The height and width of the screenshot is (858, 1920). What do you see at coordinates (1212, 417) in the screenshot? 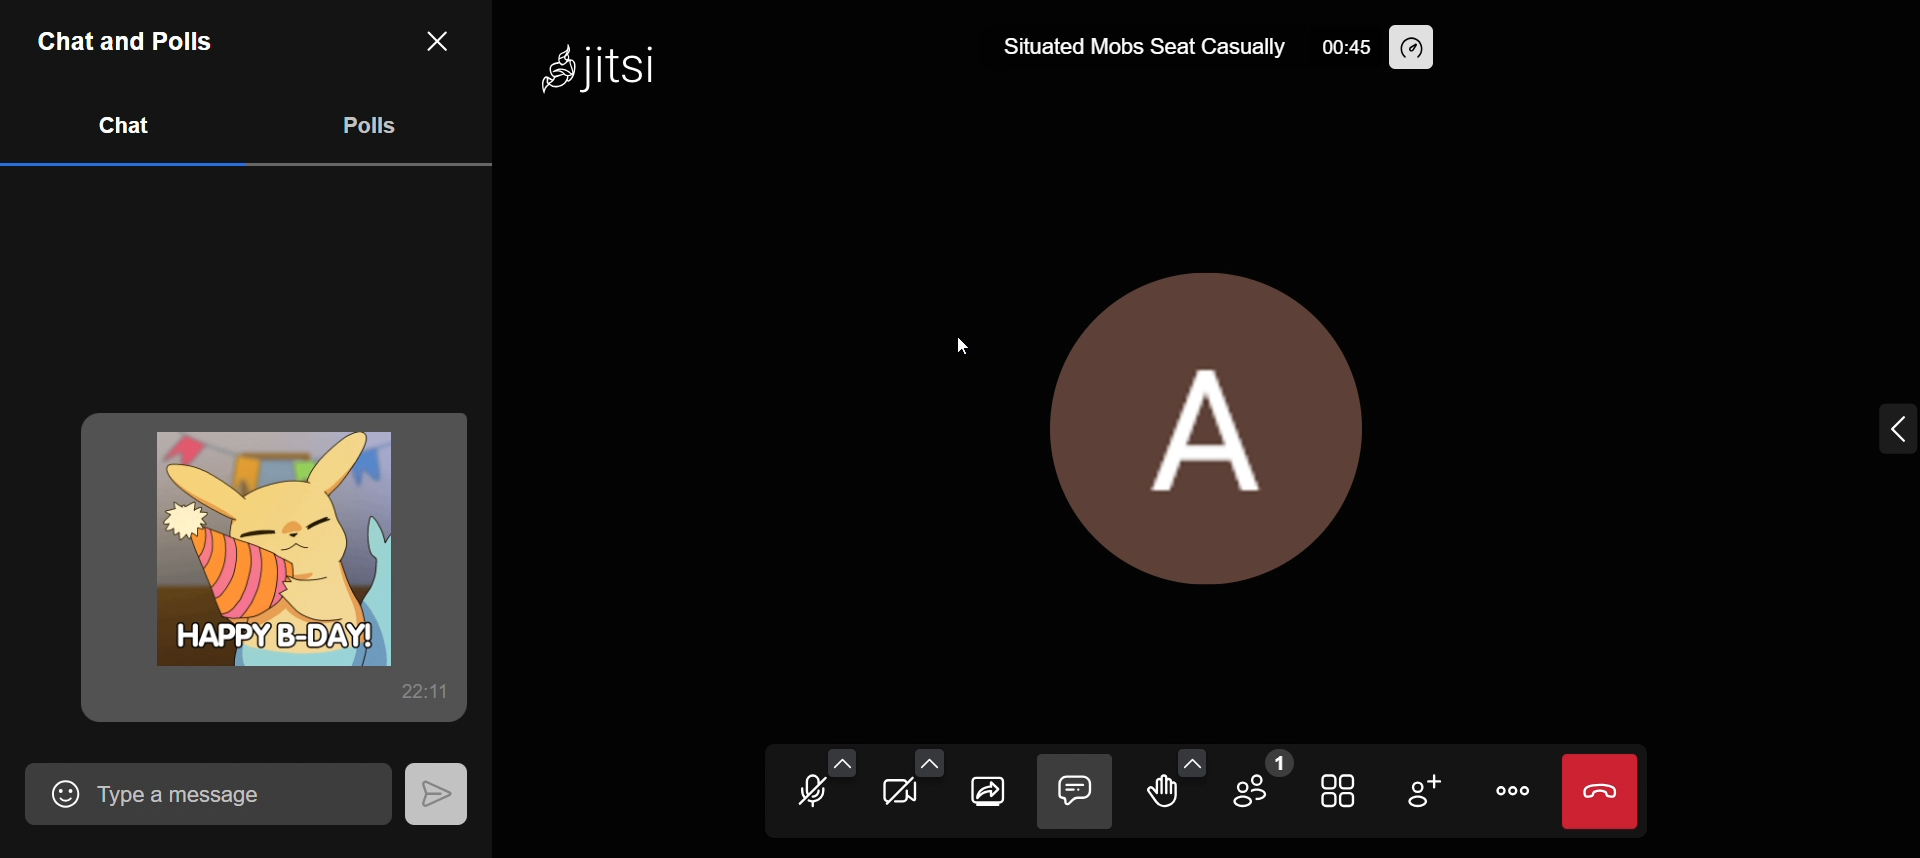
I see `profile picture` at bounding box center [1212, 417].